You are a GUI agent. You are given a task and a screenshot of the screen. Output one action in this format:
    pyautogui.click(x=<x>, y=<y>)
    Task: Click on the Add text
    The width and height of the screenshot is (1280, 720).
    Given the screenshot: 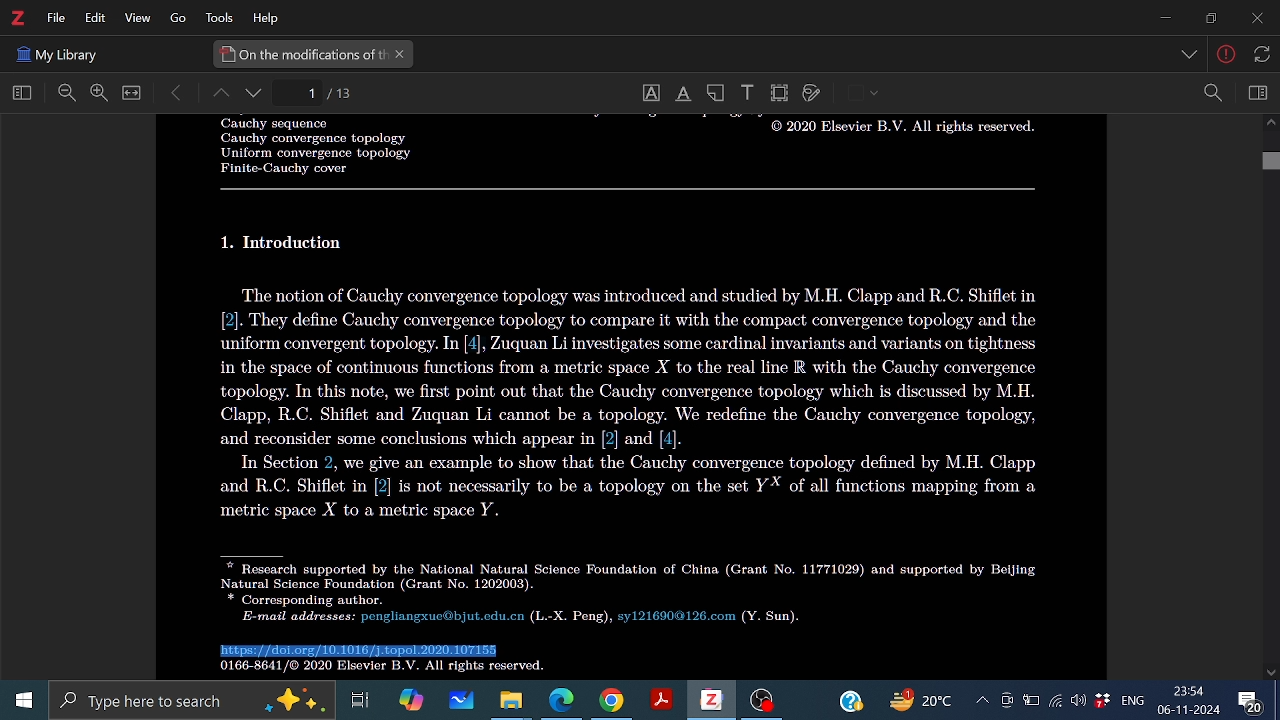 What is the action you would take?
    pyautogui.click(x=746, y=91)
    